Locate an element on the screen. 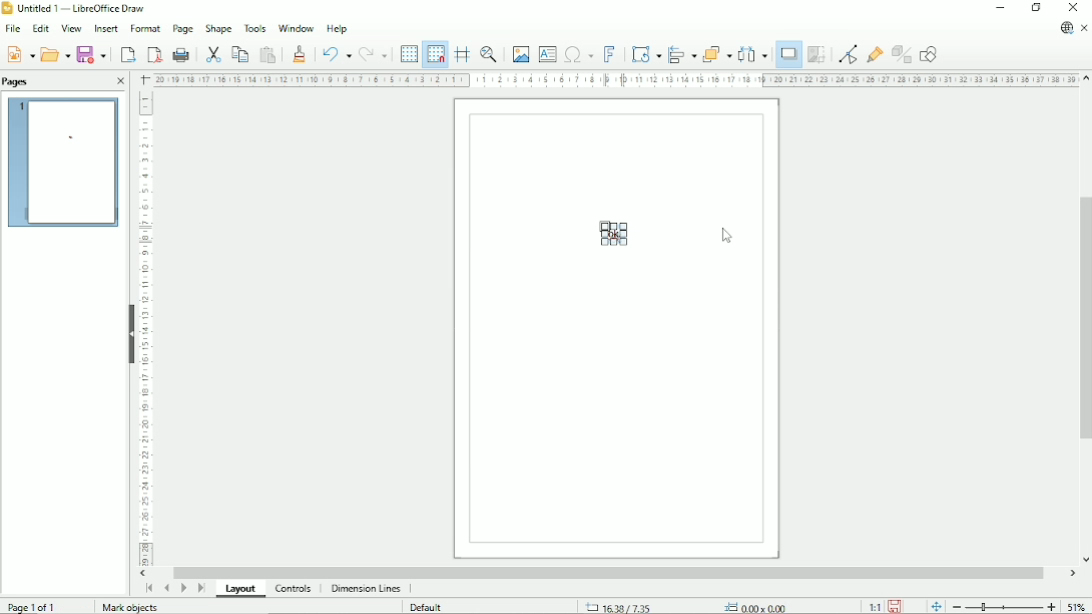 This screenshot has width=1092, height=614. Zoom factor is located at coordinates (1078, 607).